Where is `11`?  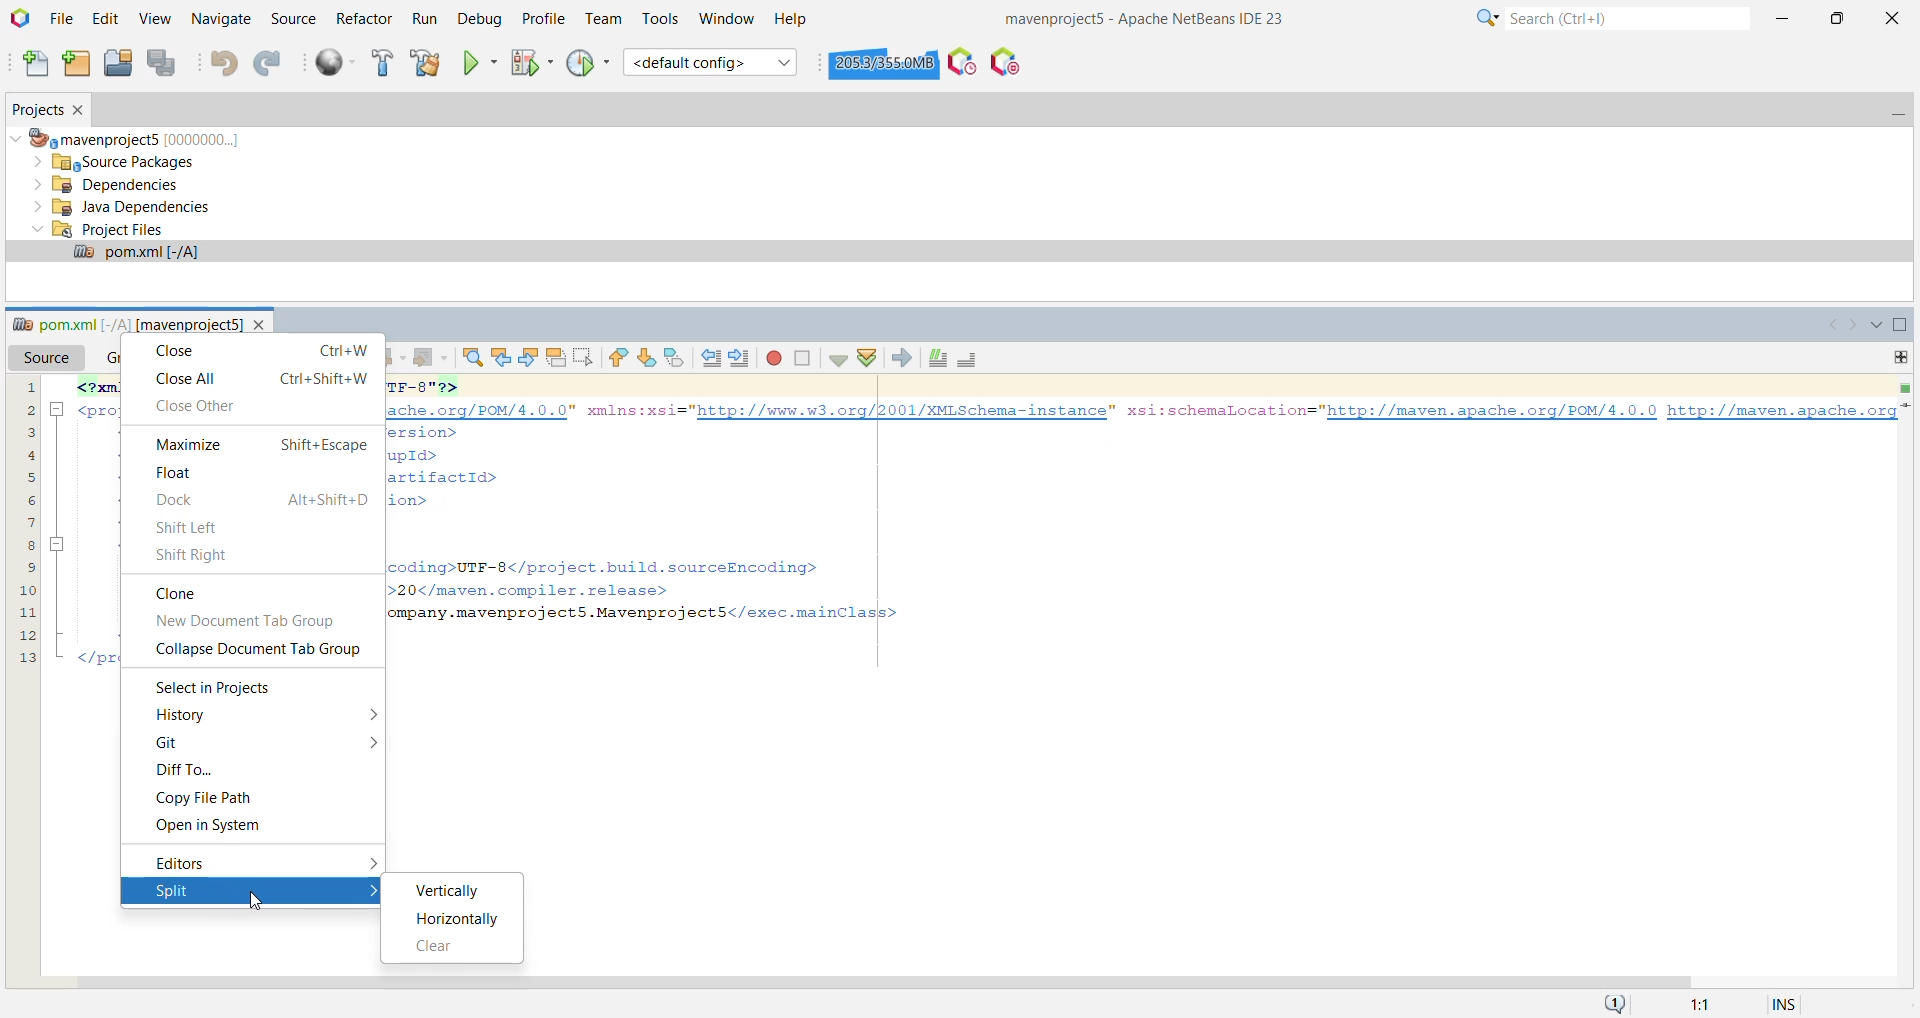
11 is located at coordinates (28, 610).